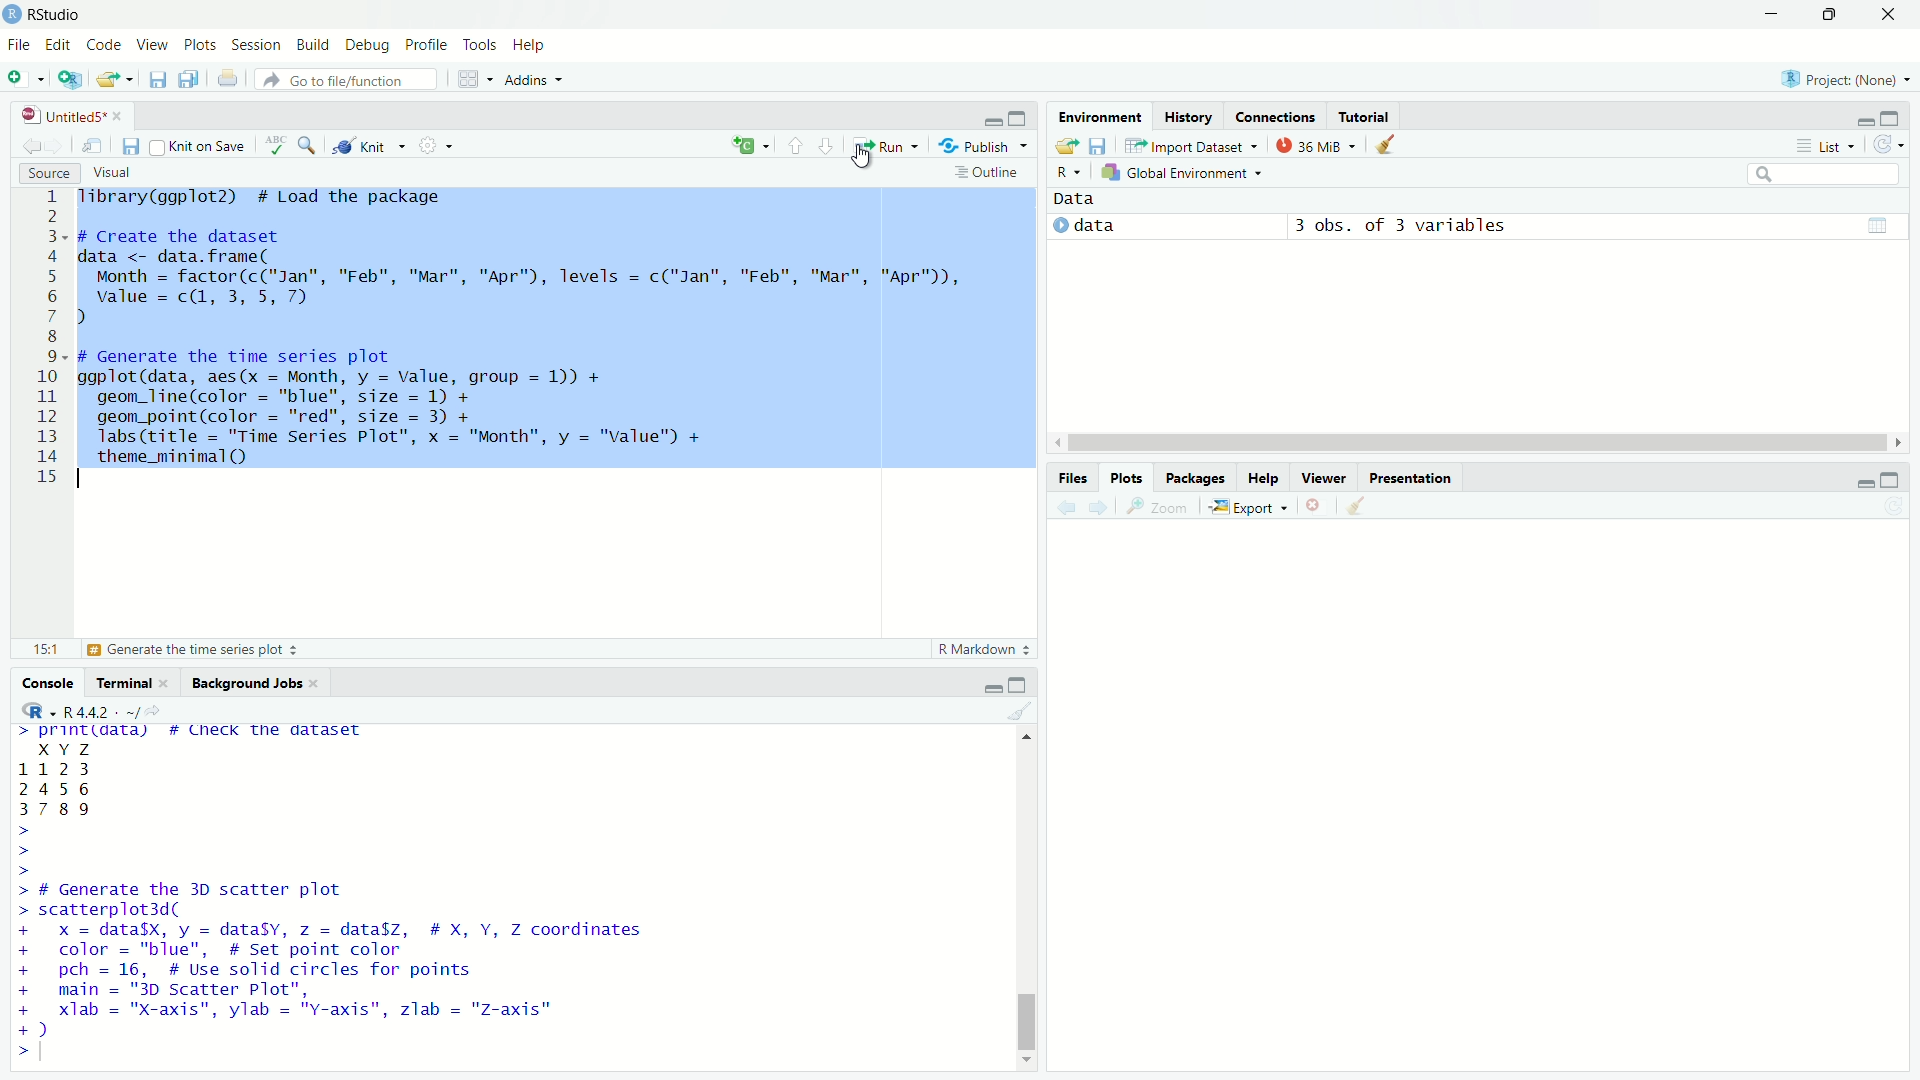 This screenshot has width=1920, height=1080. What do you see at coordinates (1071, 475) in the screenshot?
I see `files` at bounding box center [1071, 475].